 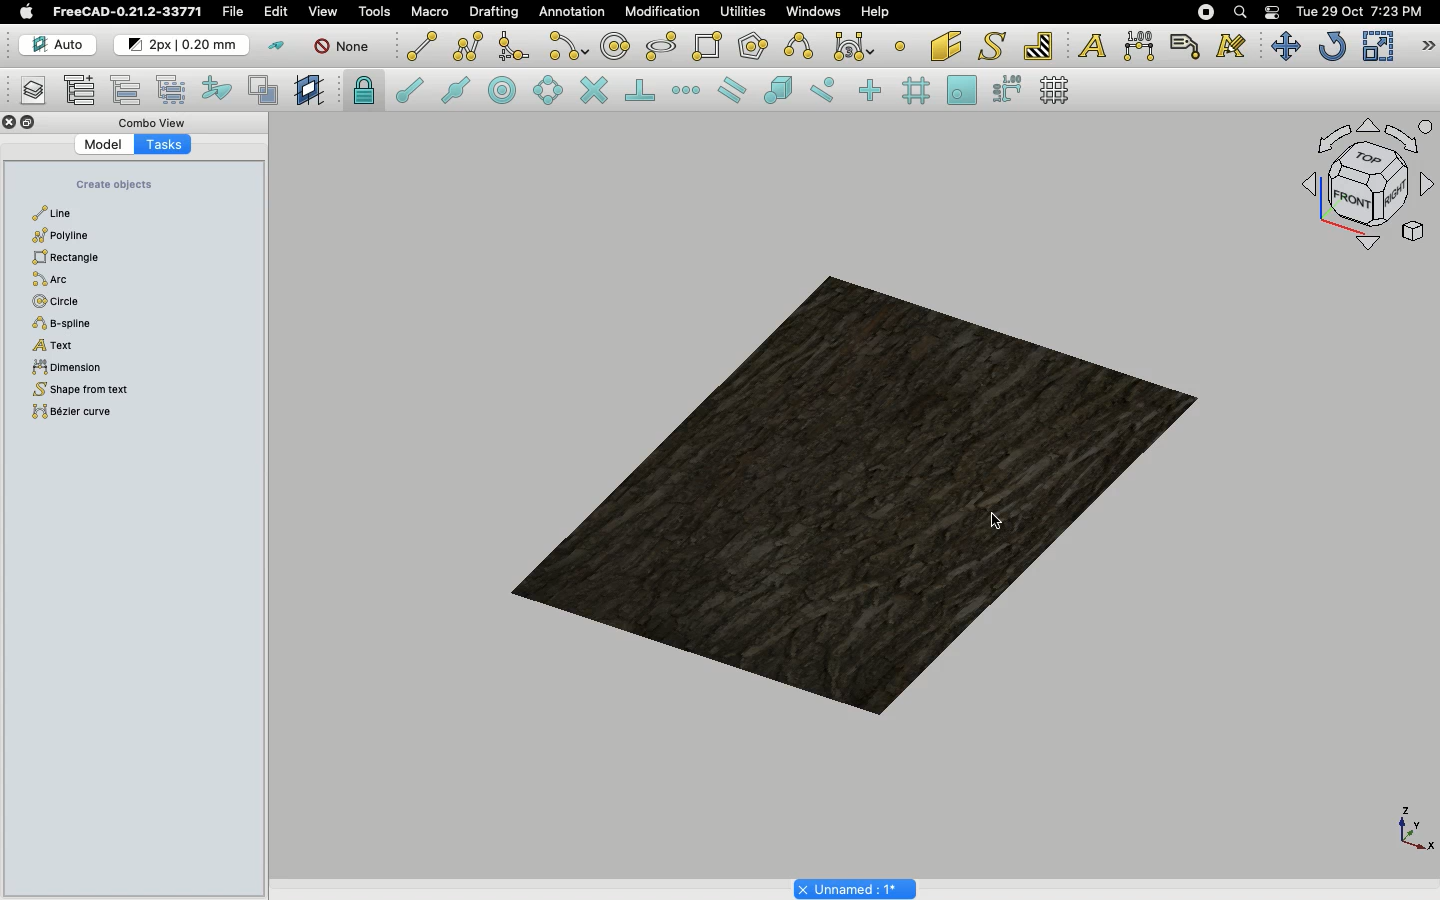 What do you see at coordinates (706, 46) in the screenshot?
I see `Rectangle` at bounding box center [706, 46].